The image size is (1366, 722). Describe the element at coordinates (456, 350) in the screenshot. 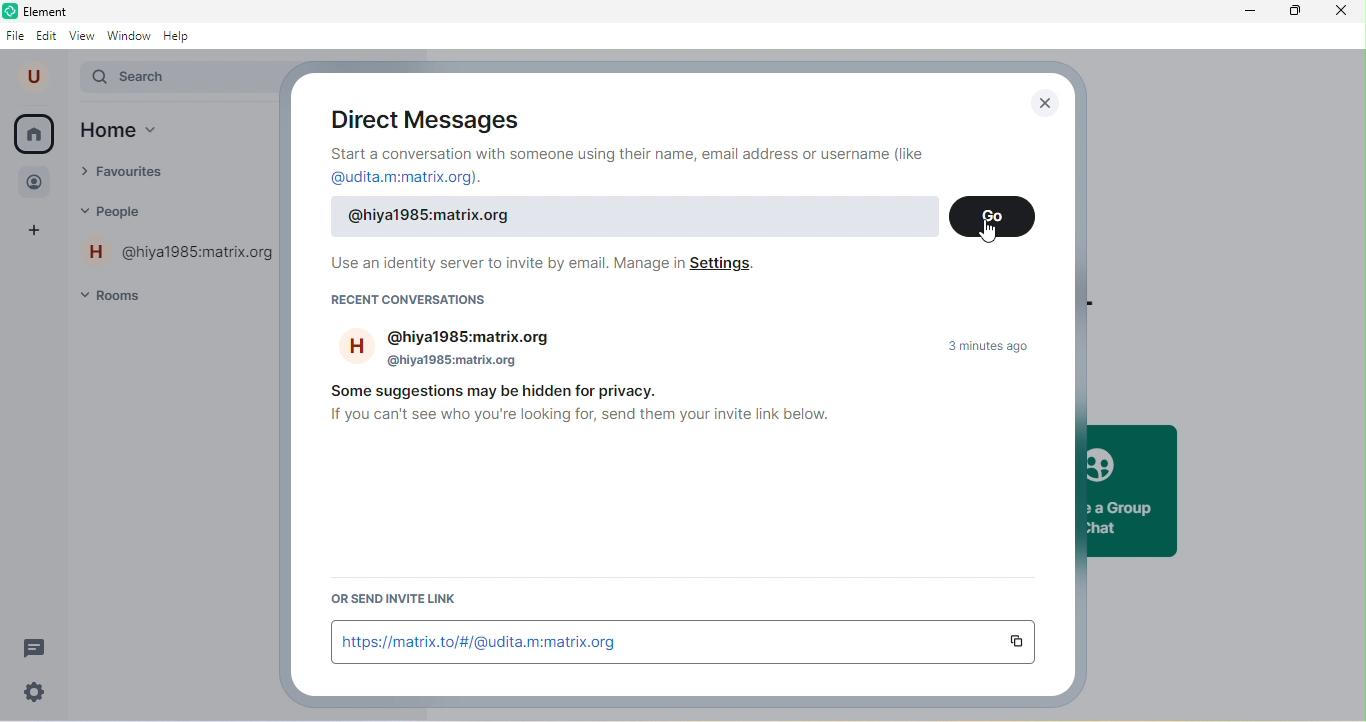

I see `hiya1985 matrix org` at that location.